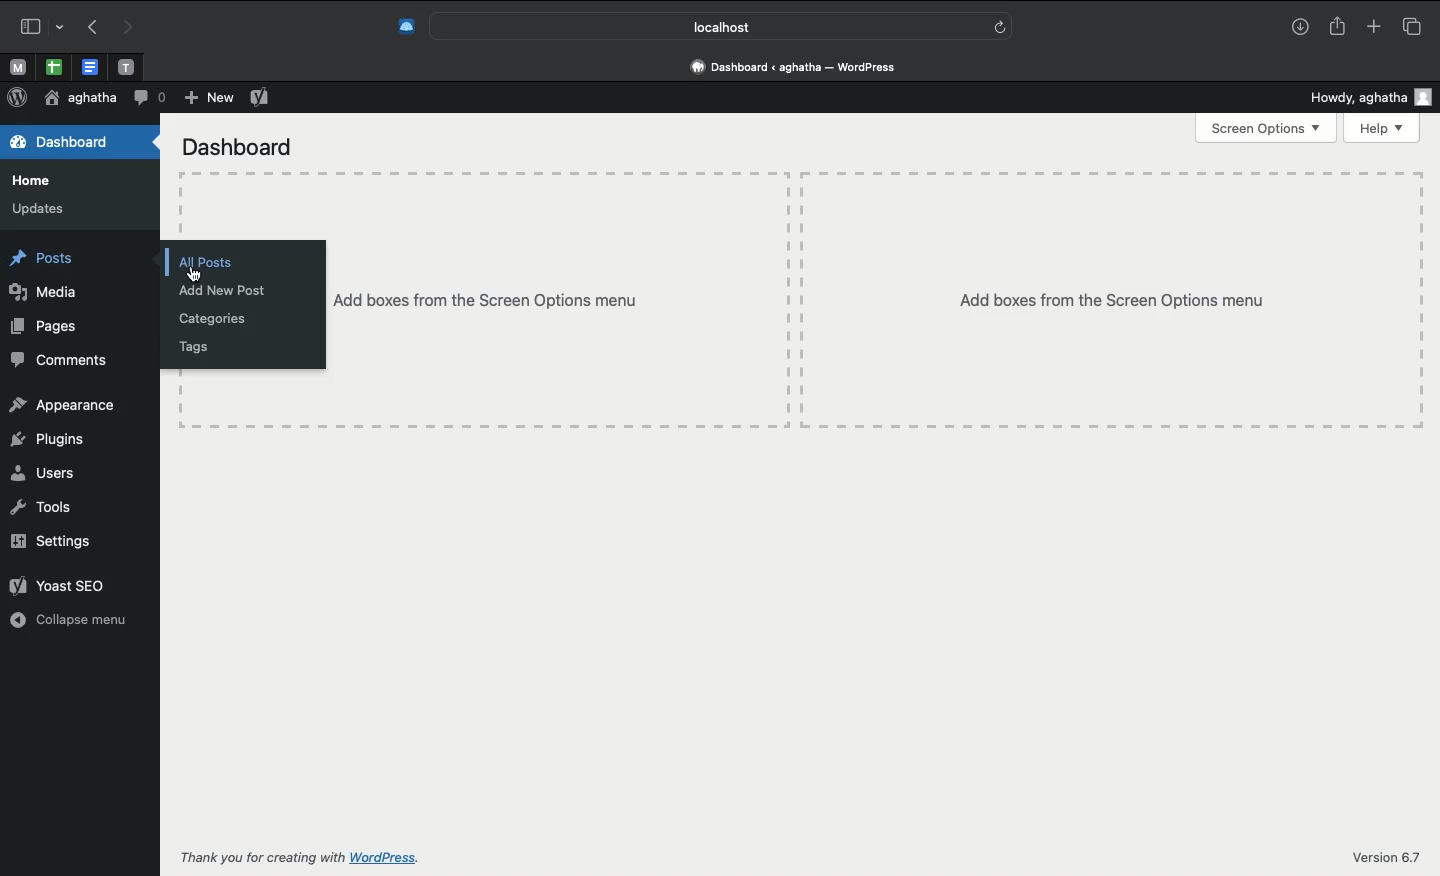 The image size is (1440, 876). What do you see at coordinates (53, 64) in the screenshot?
I see `pinned tab, google sheet` at bounding box center [53, 64].